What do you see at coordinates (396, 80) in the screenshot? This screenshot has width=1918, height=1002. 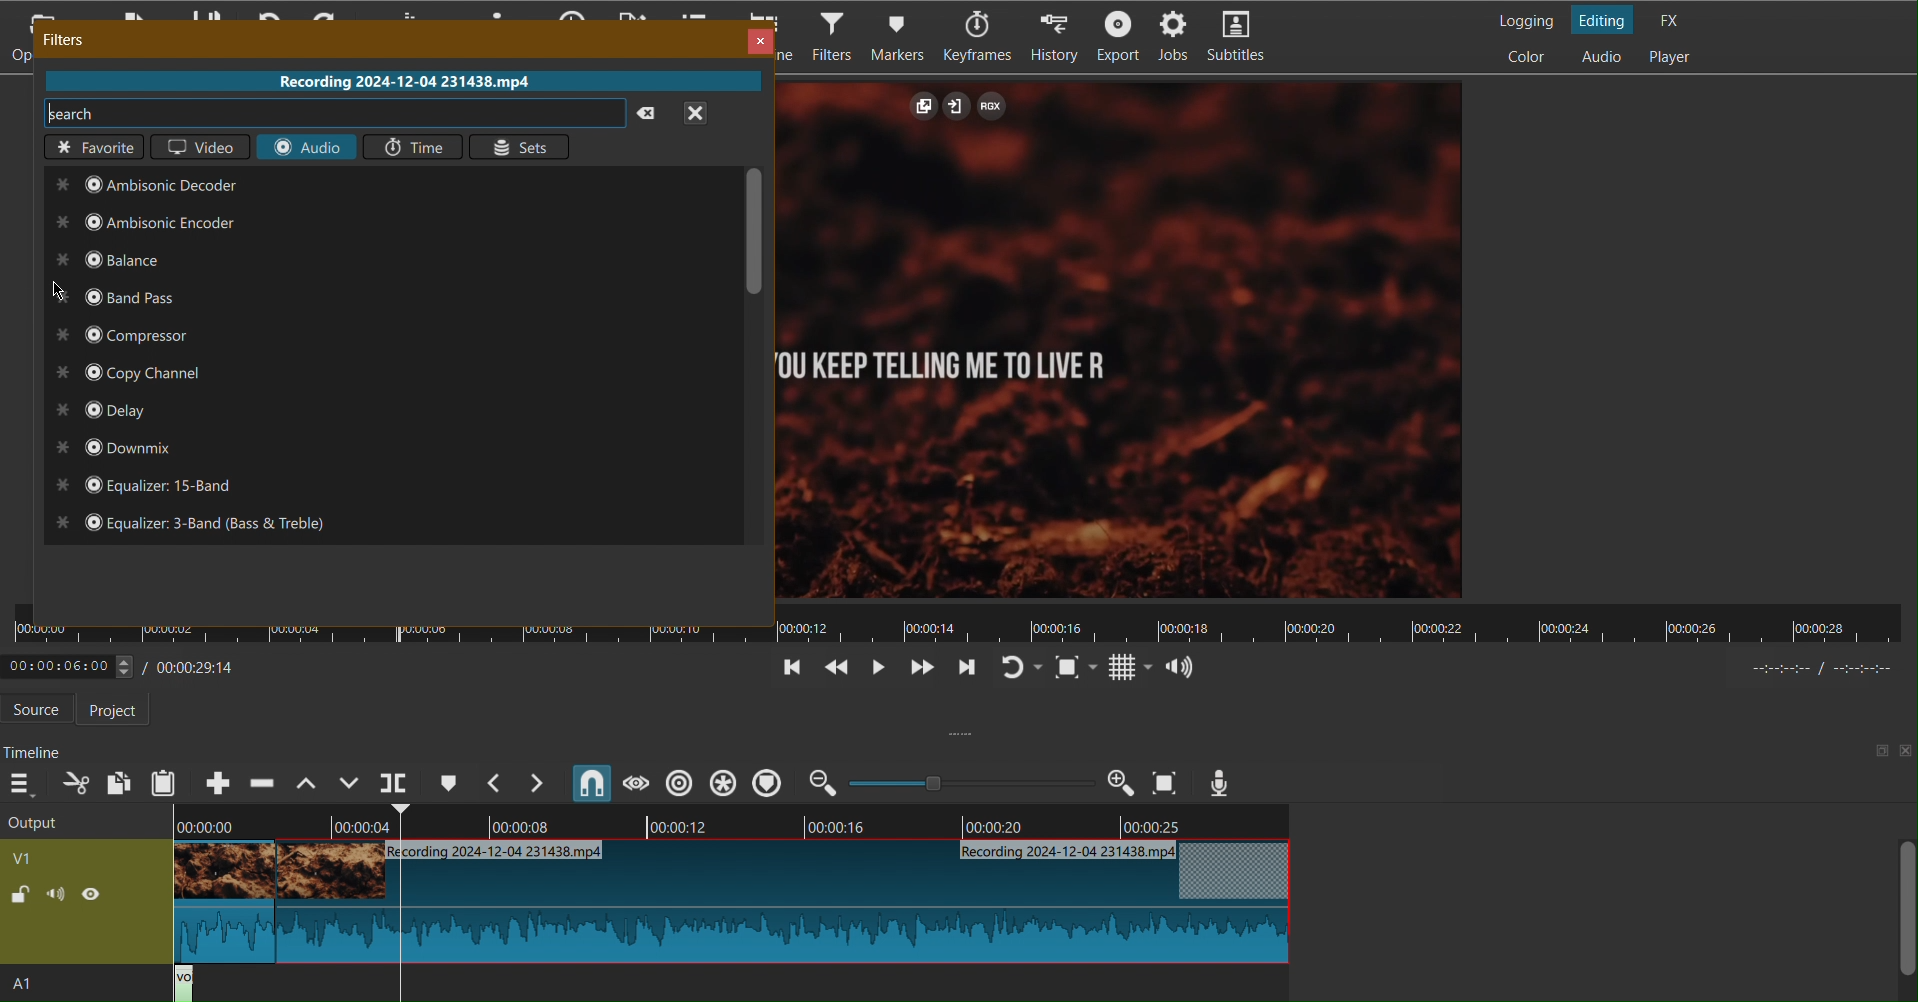 I see `Recording 2024-12-04 231438.mp4` at bounding box center [396, 80].